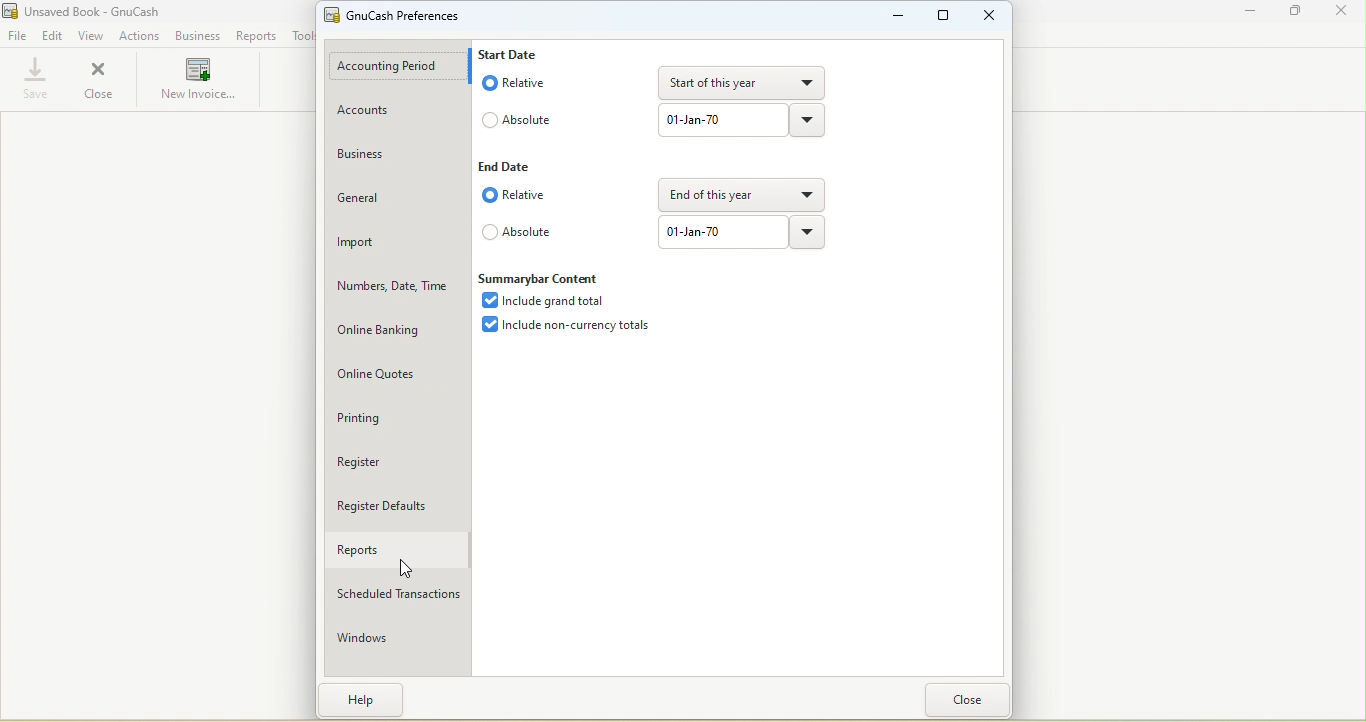 Image resolution: width=1366 pixels, height=722 pixels. I want to click on Close, so click(98, 80).